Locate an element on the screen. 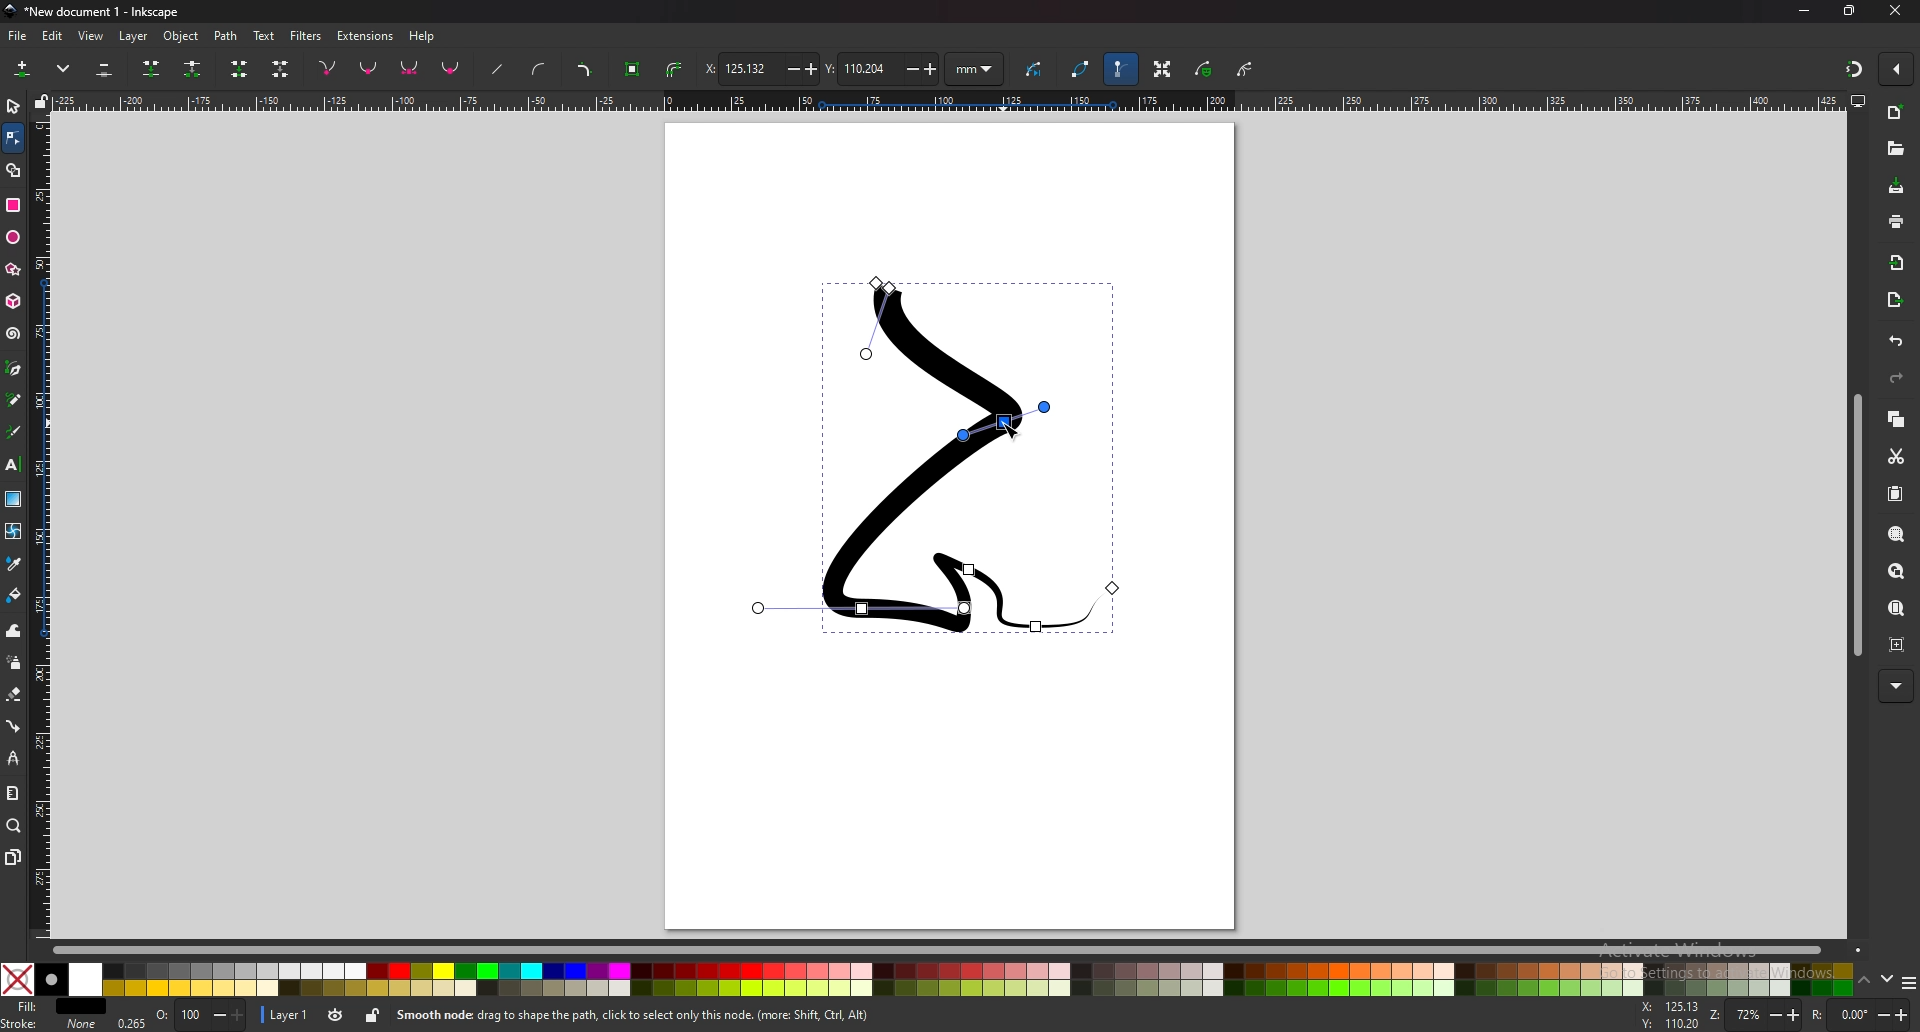 The height and width of the screenshot is (1032, 1920). new is located at coordinates (1895, 113).